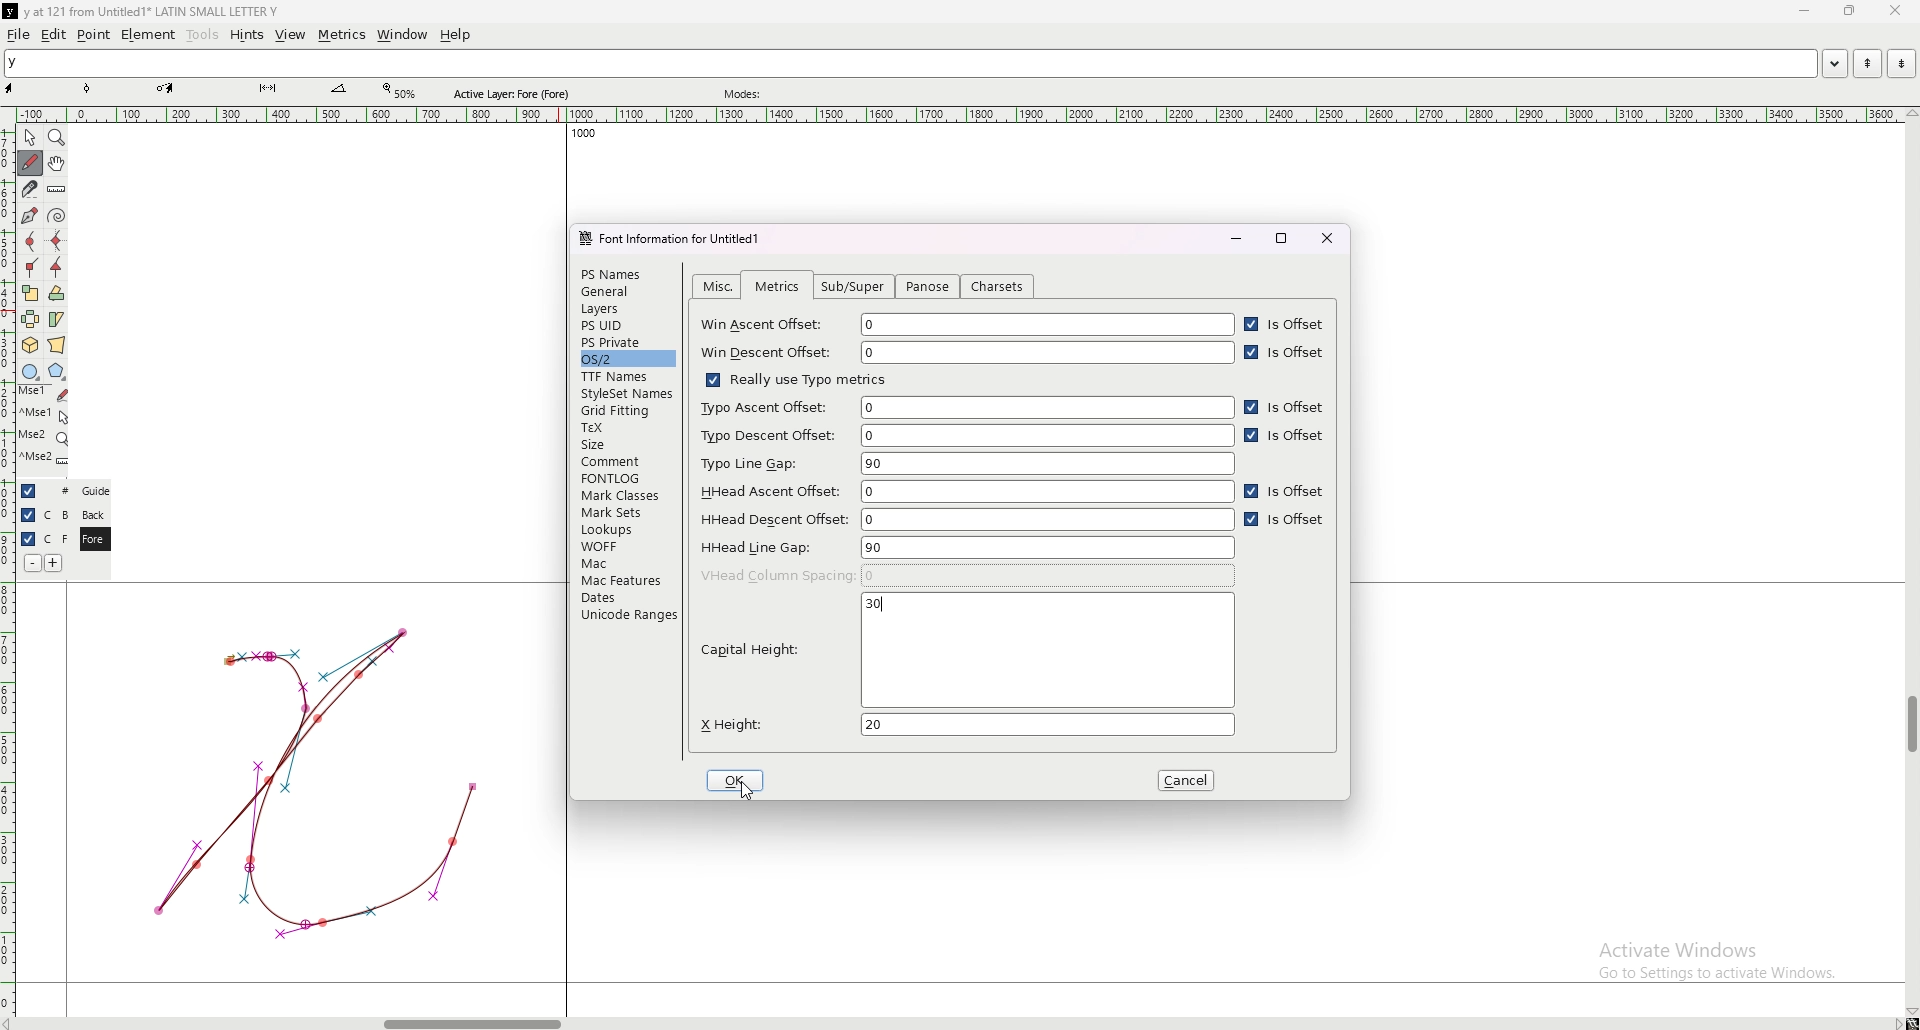  Describe the element at coordinates (1908, 114) in the screenshot. I see `scroll up` at that location.